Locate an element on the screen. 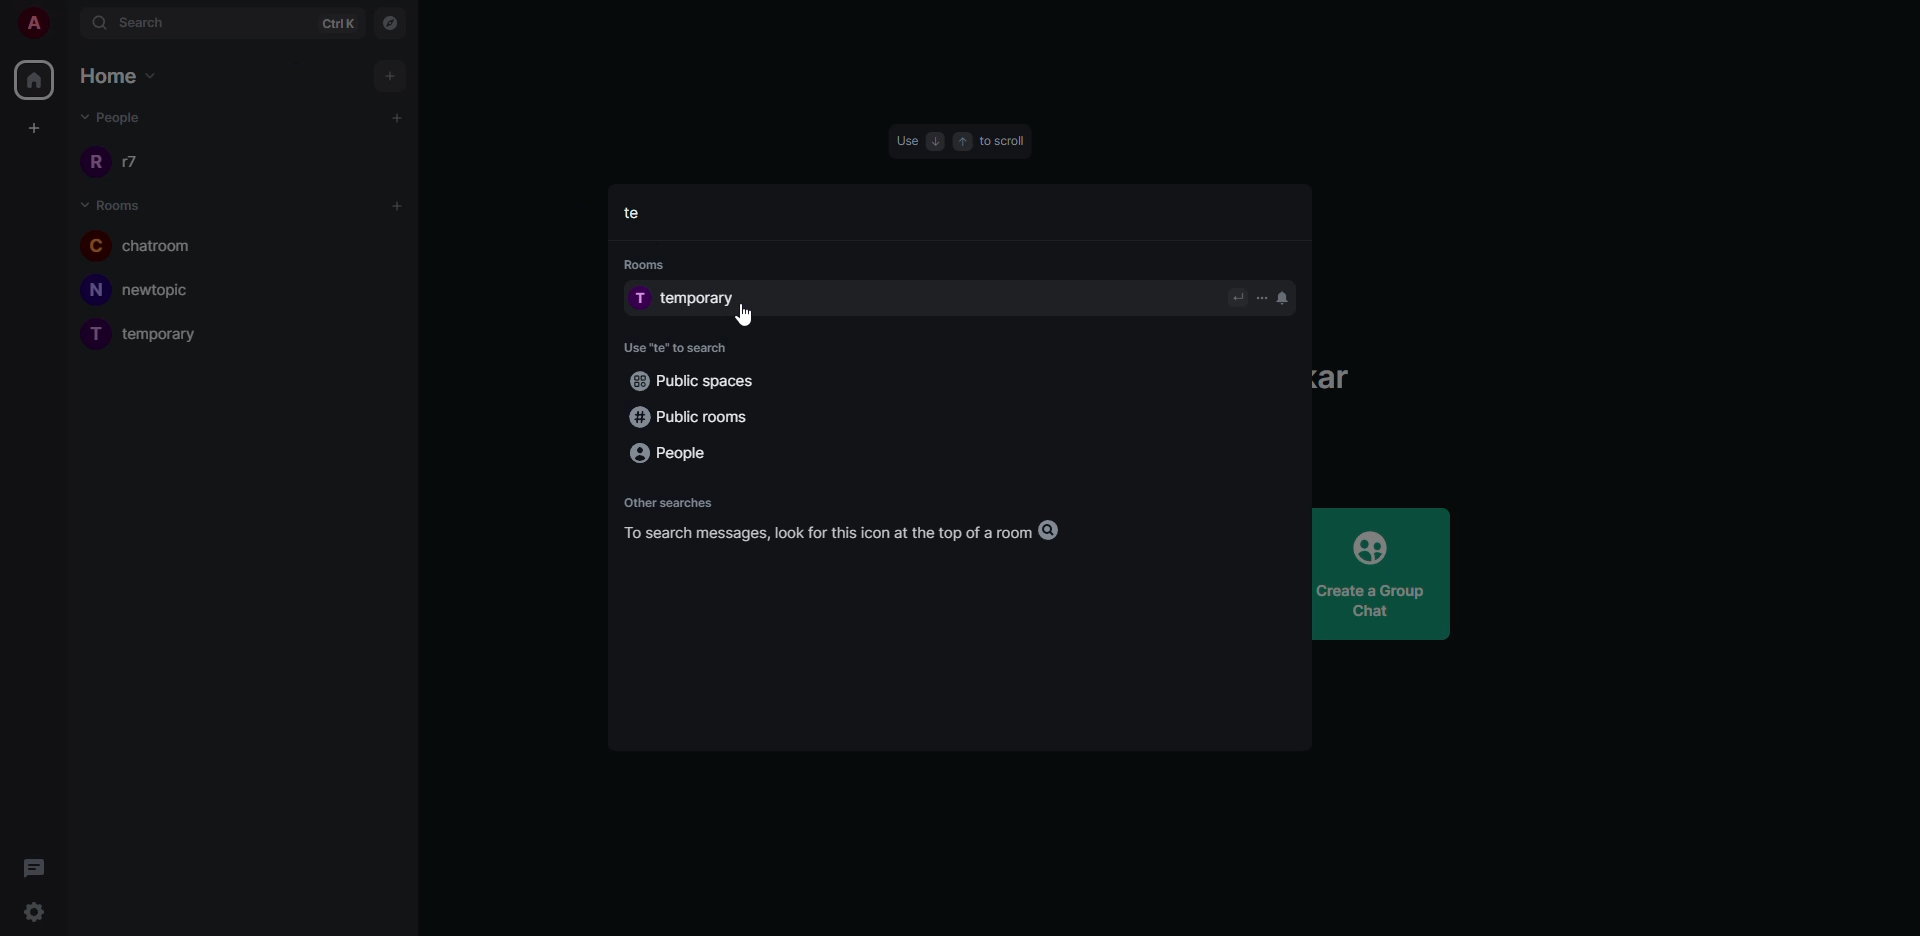  navigator is located at coordinates (393, 25).